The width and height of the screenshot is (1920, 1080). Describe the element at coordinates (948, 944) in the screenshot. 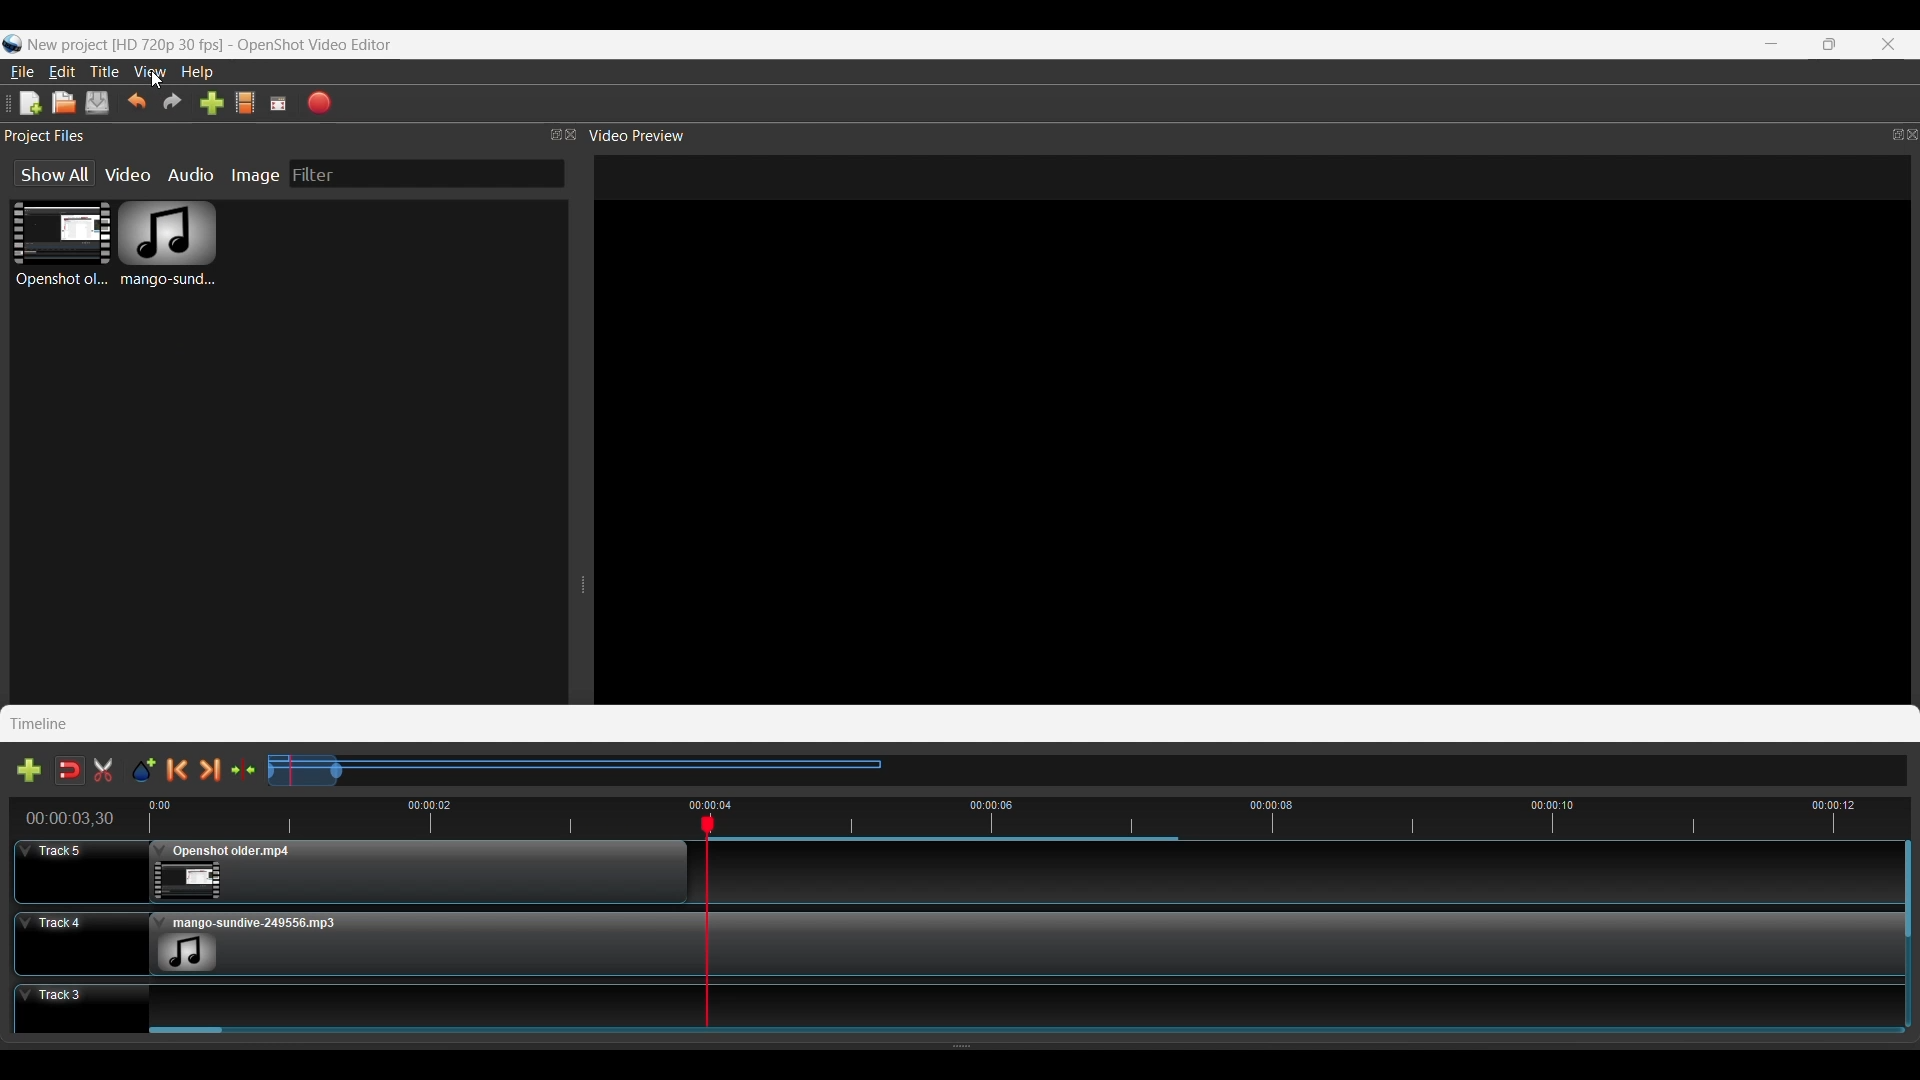

I see `Track 4` at that location.